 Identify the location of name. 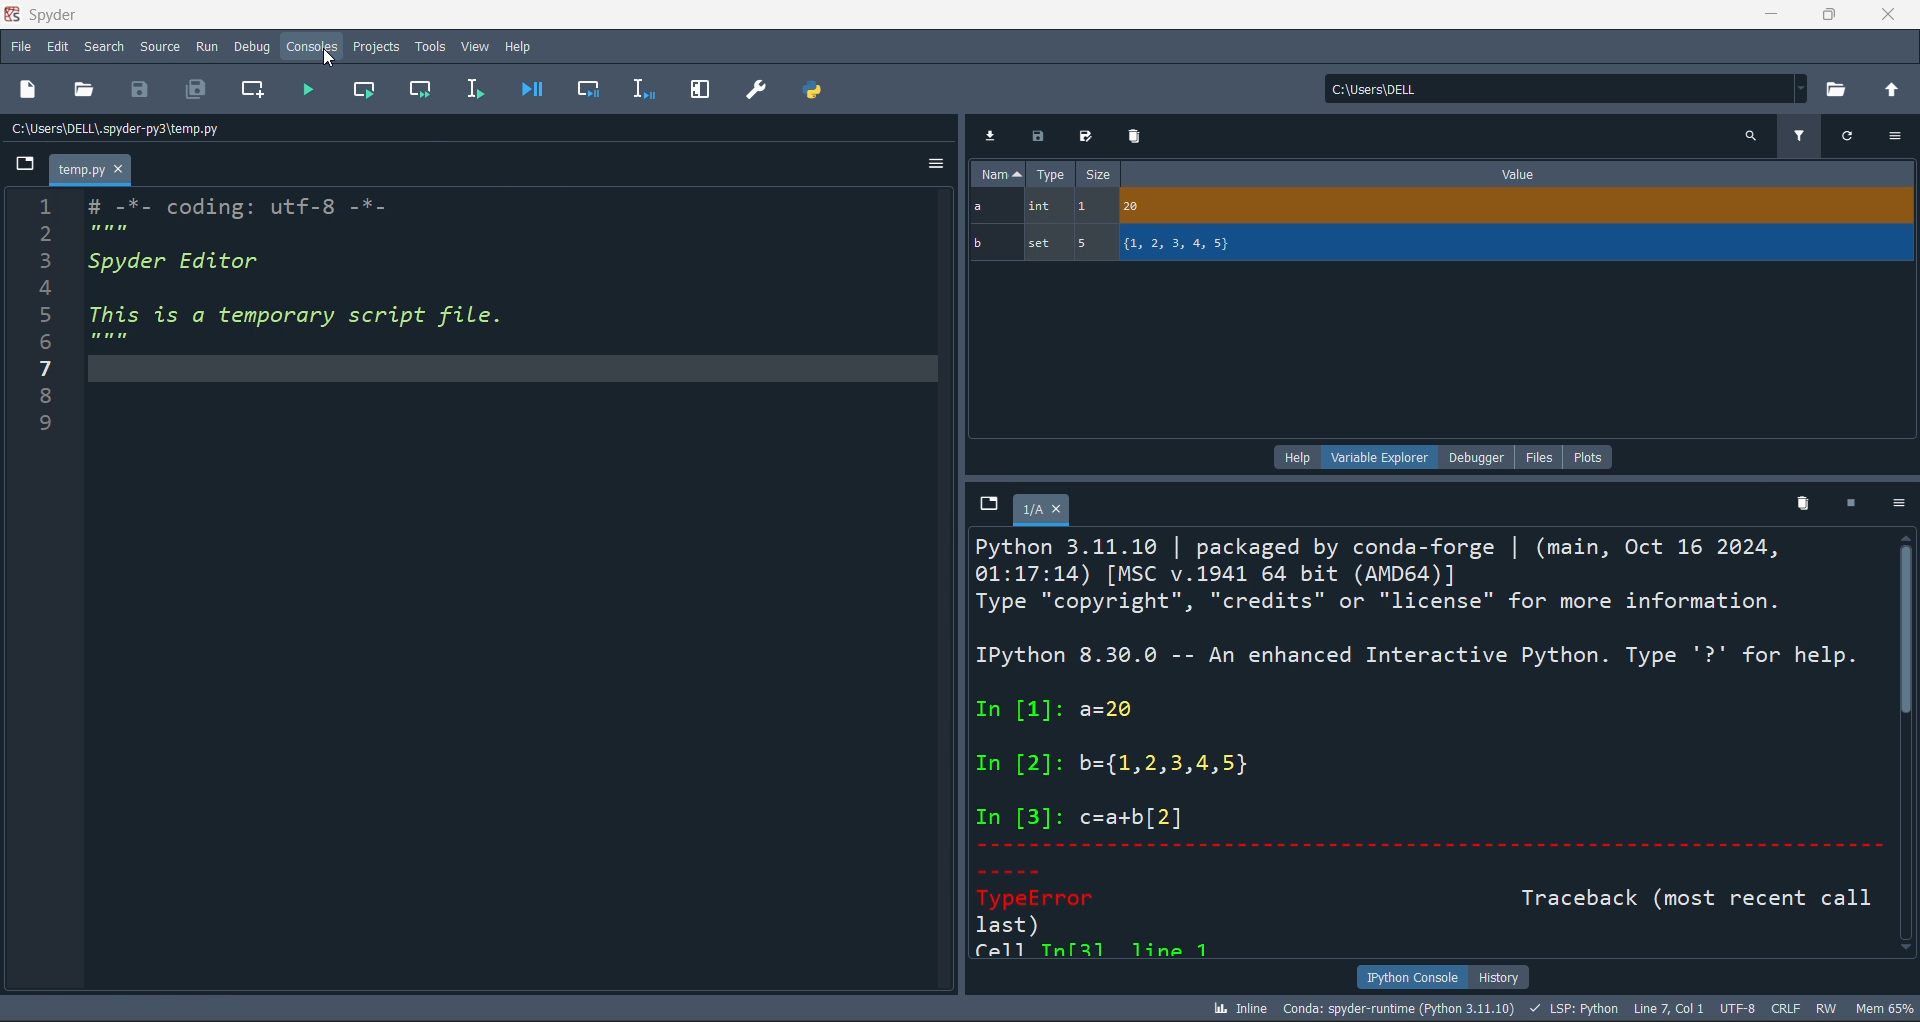
(998, 173).